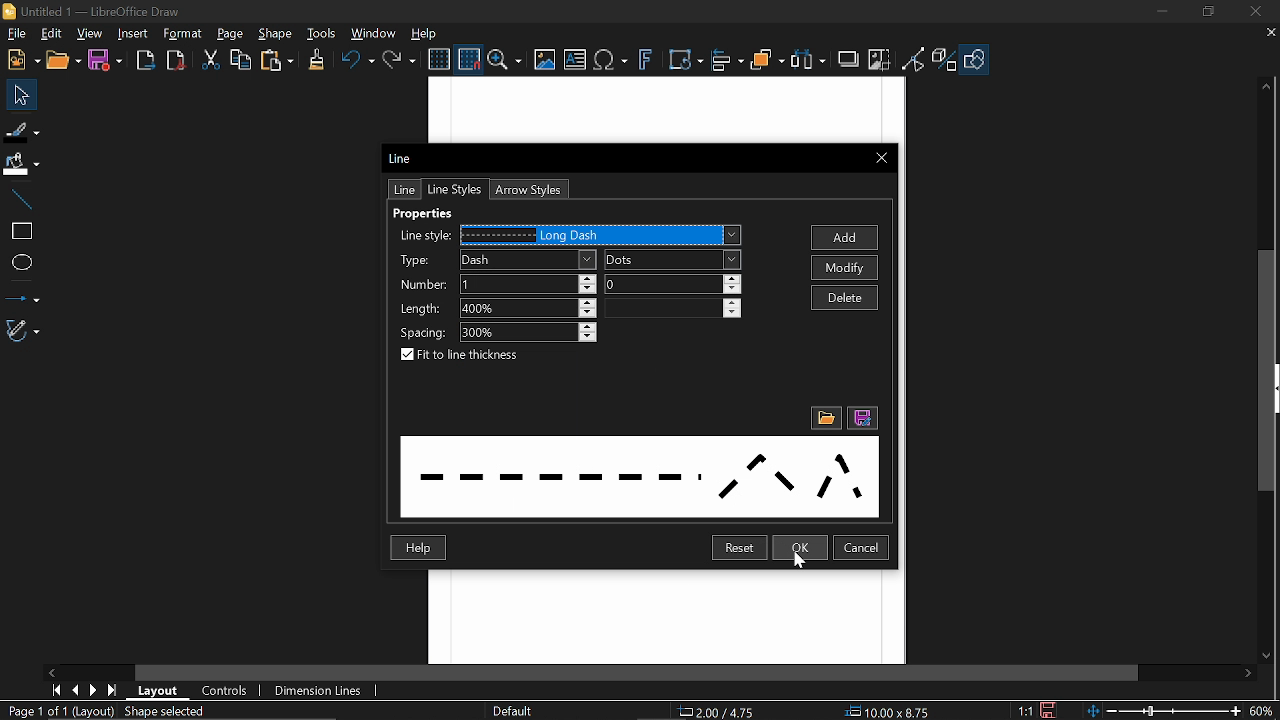 Image resolution: width=1280 pixels, height=720 pixels. What do you see at coordinates (945, 61) in the screenshot?
I see `Toggle extrusion` at bounding box center [945, 61].